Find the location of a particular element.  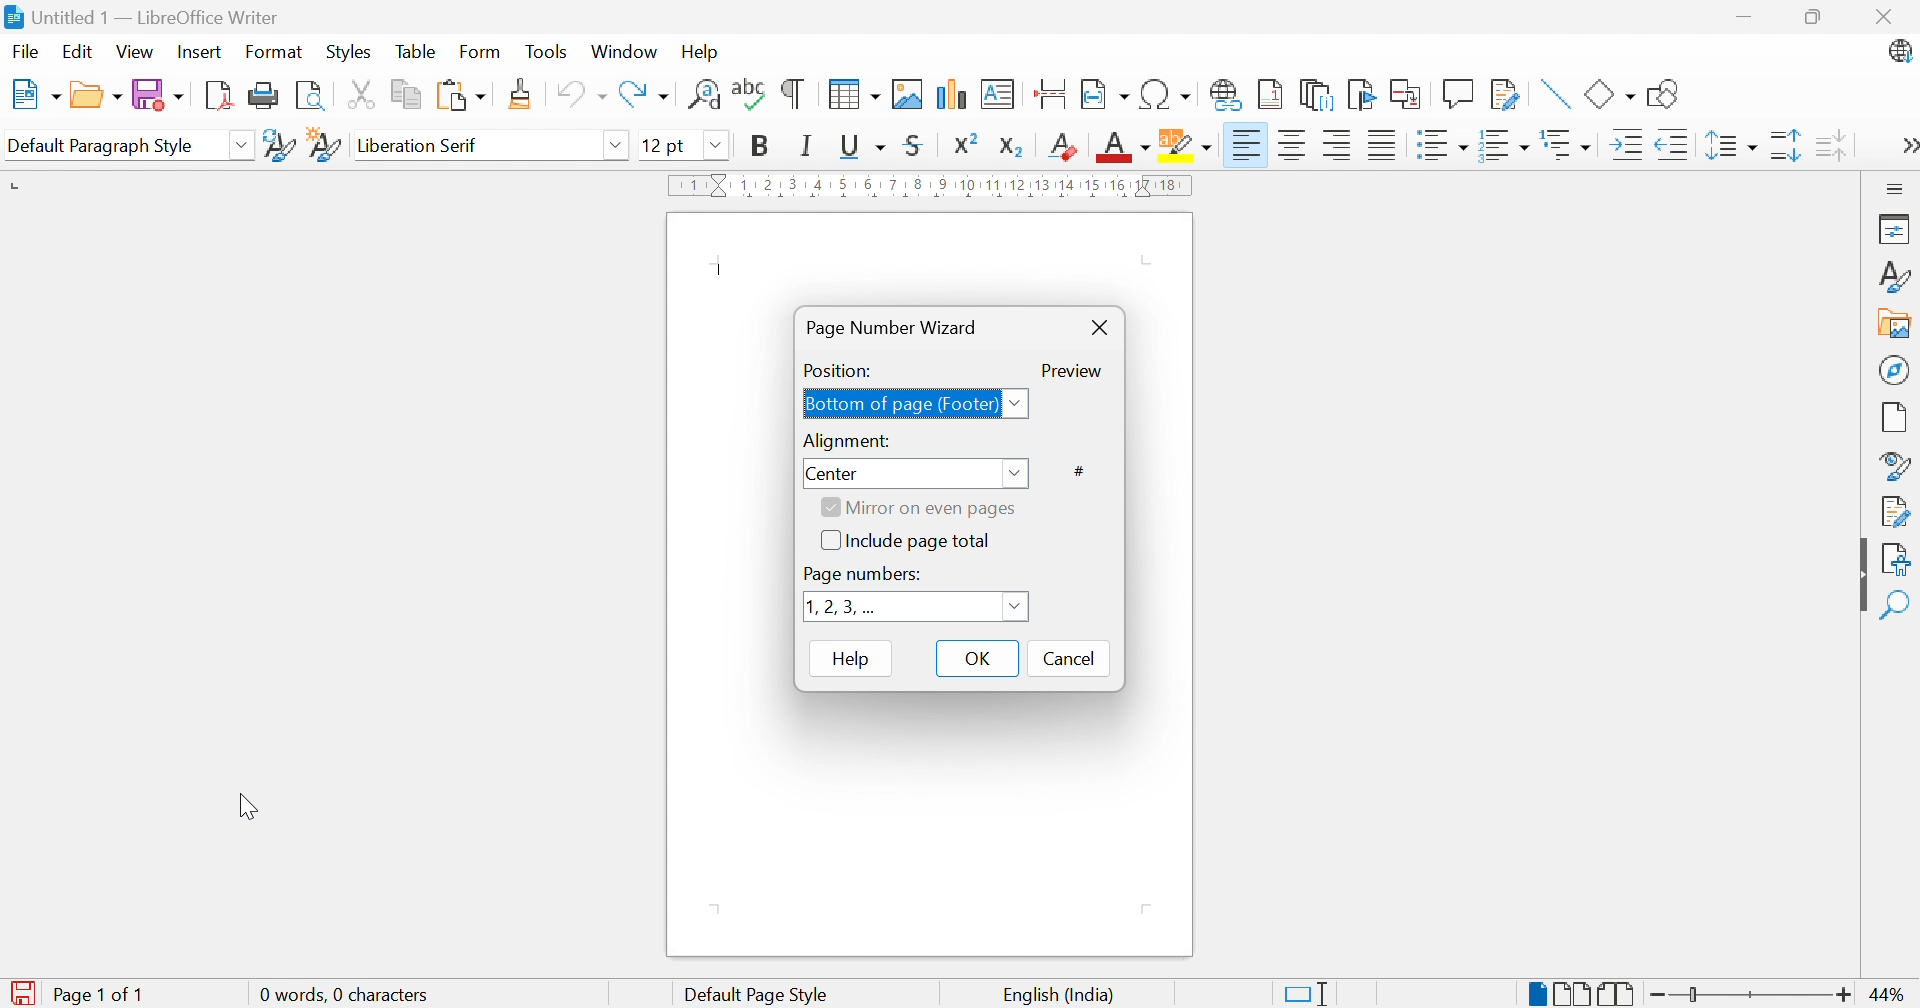

Styles is located at coordinates (348, 53).